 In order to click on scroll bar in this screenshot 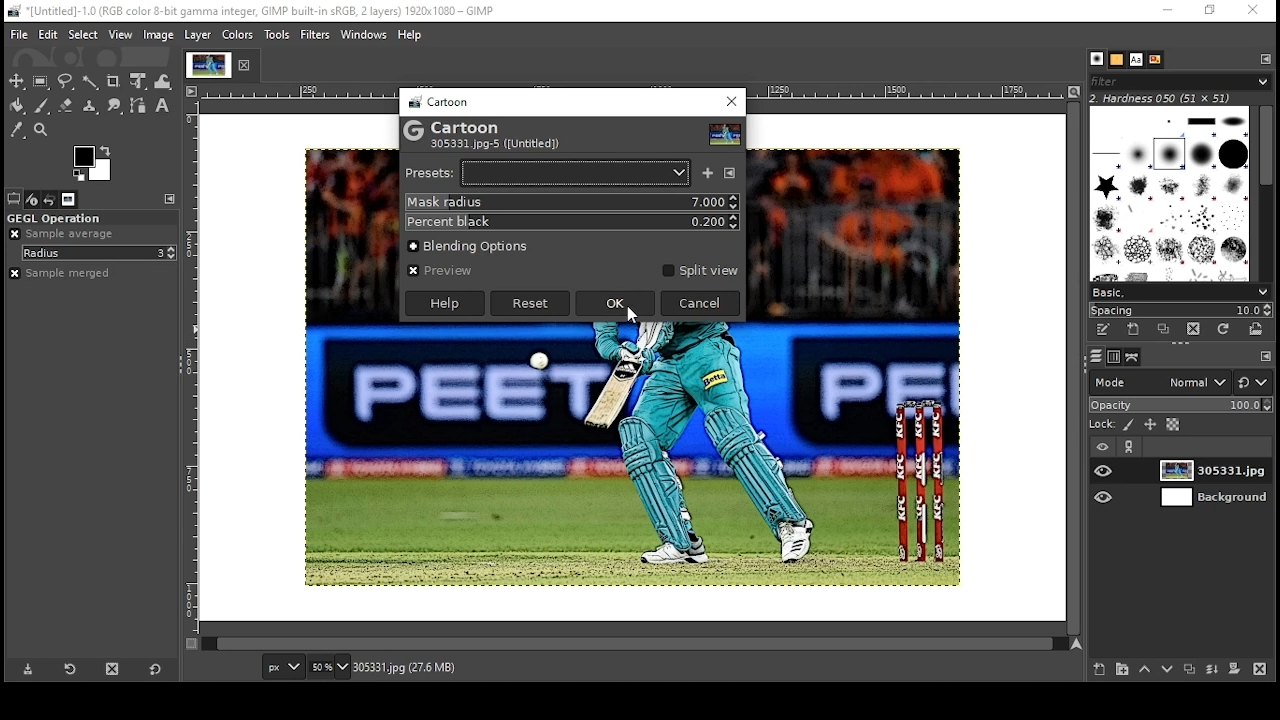, I will do `click(1072, 367)`.